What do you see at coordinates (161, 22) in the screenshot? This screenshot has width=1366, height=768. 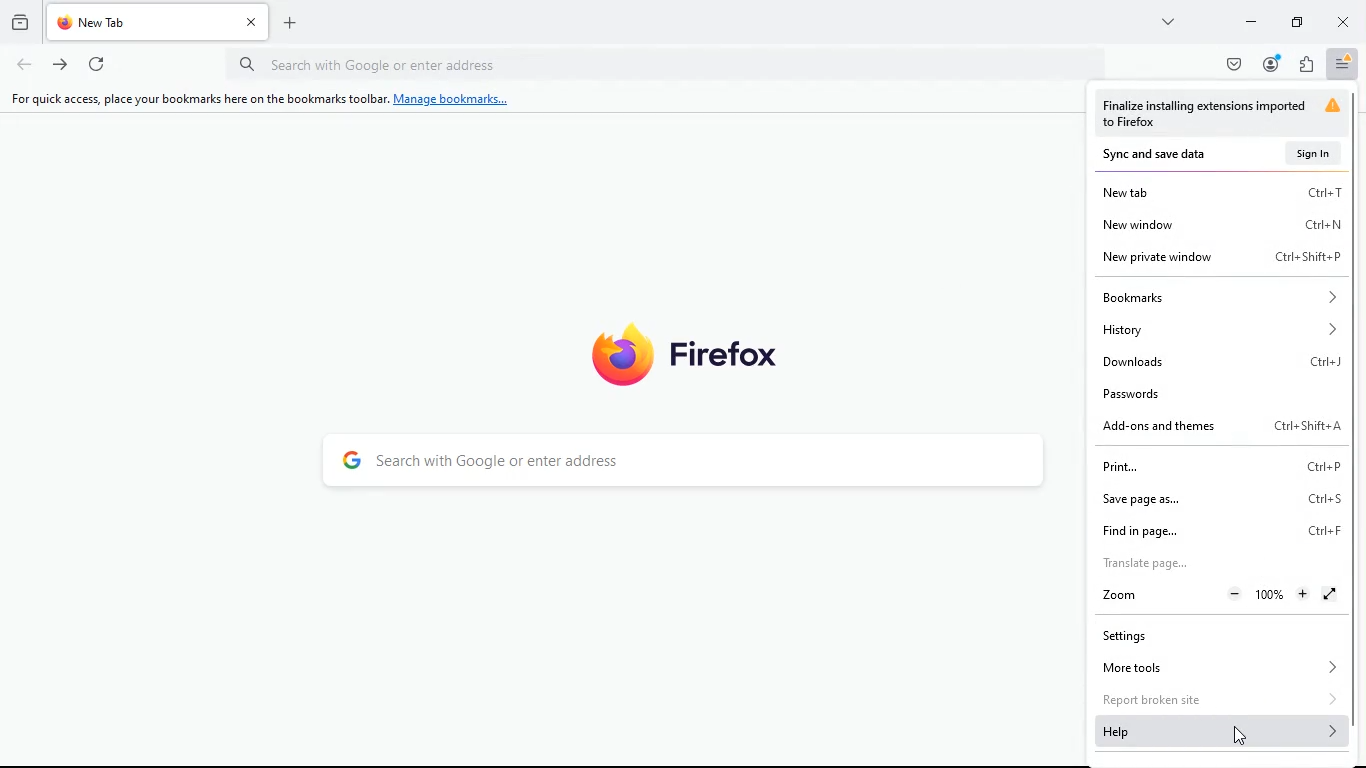 I see `tab` at bounding box center [161, 22].